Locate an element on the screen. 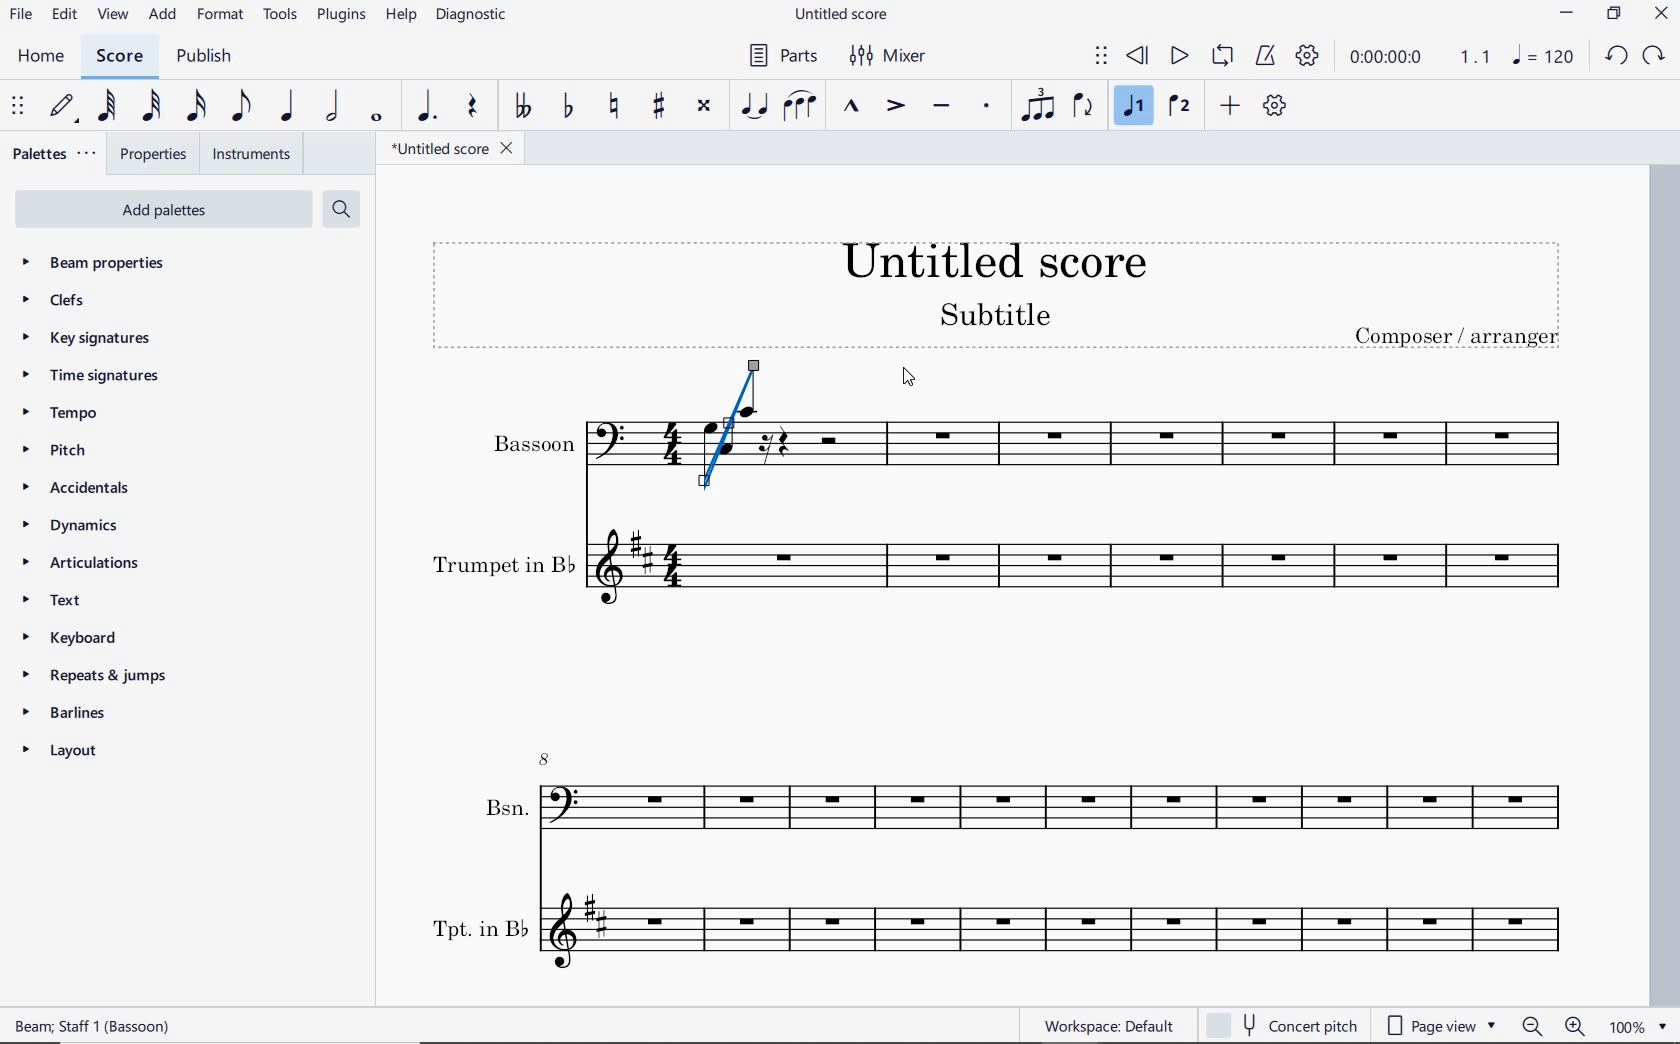 This screenshot has width=1680, height=1044. tempo is located at coordinates (65, 413).